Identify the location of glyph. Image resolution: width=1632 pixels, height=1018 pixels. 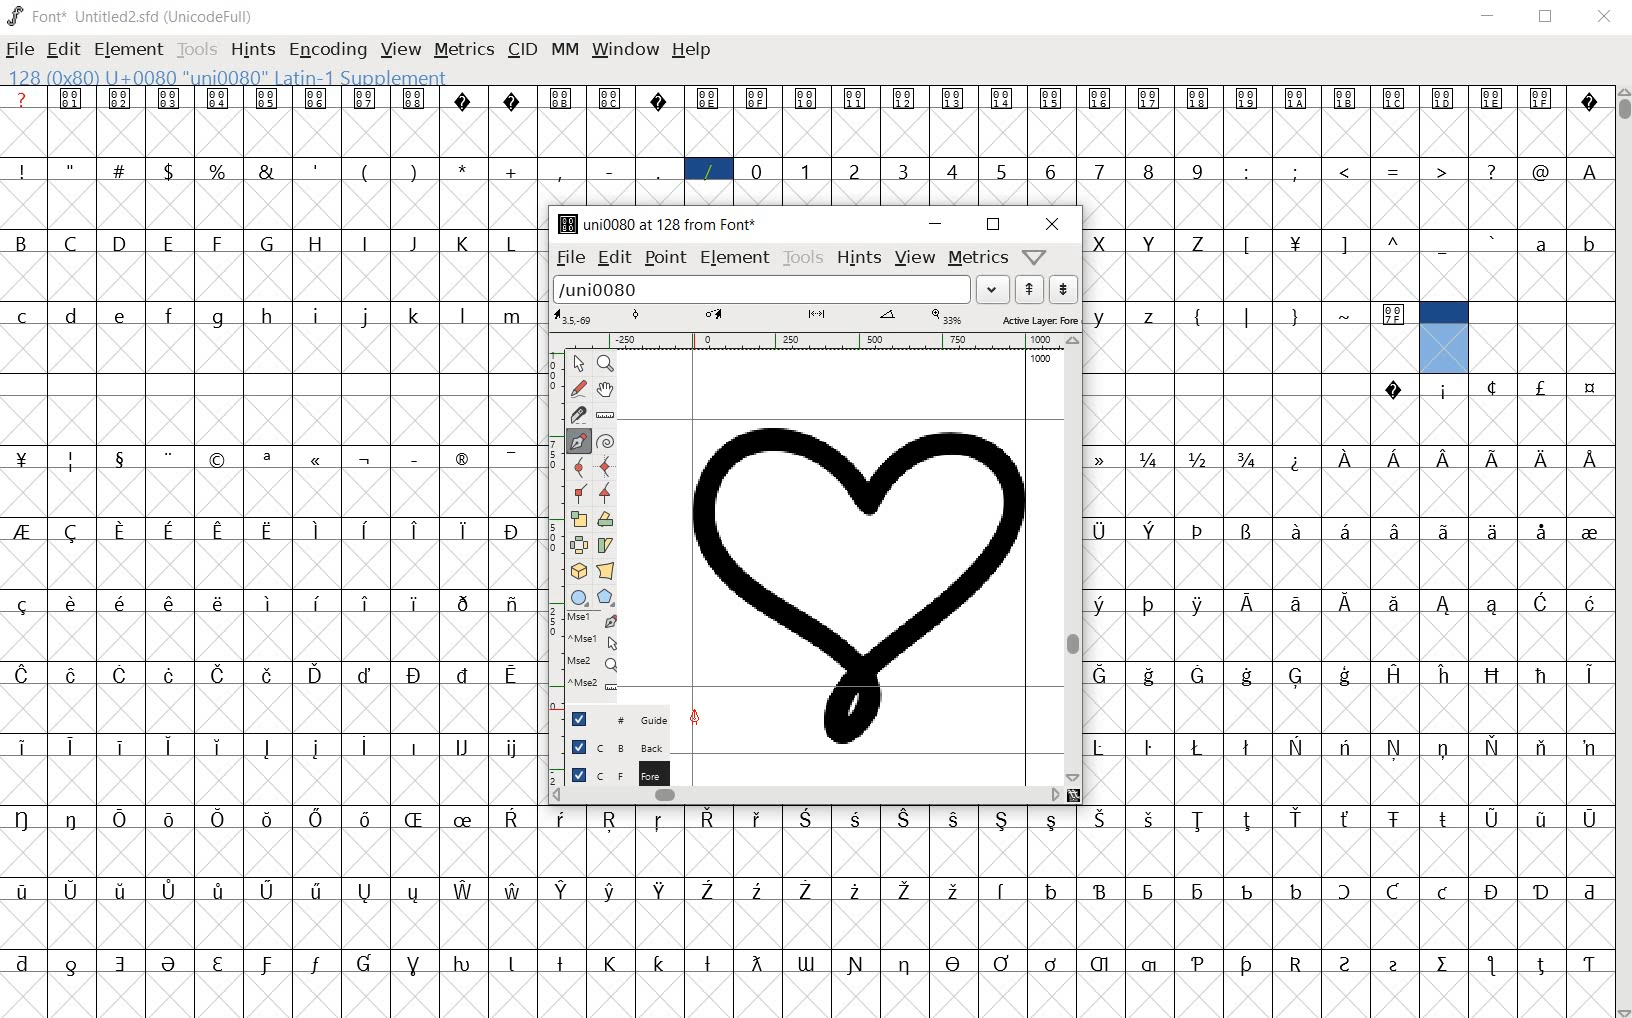
(708, 818).